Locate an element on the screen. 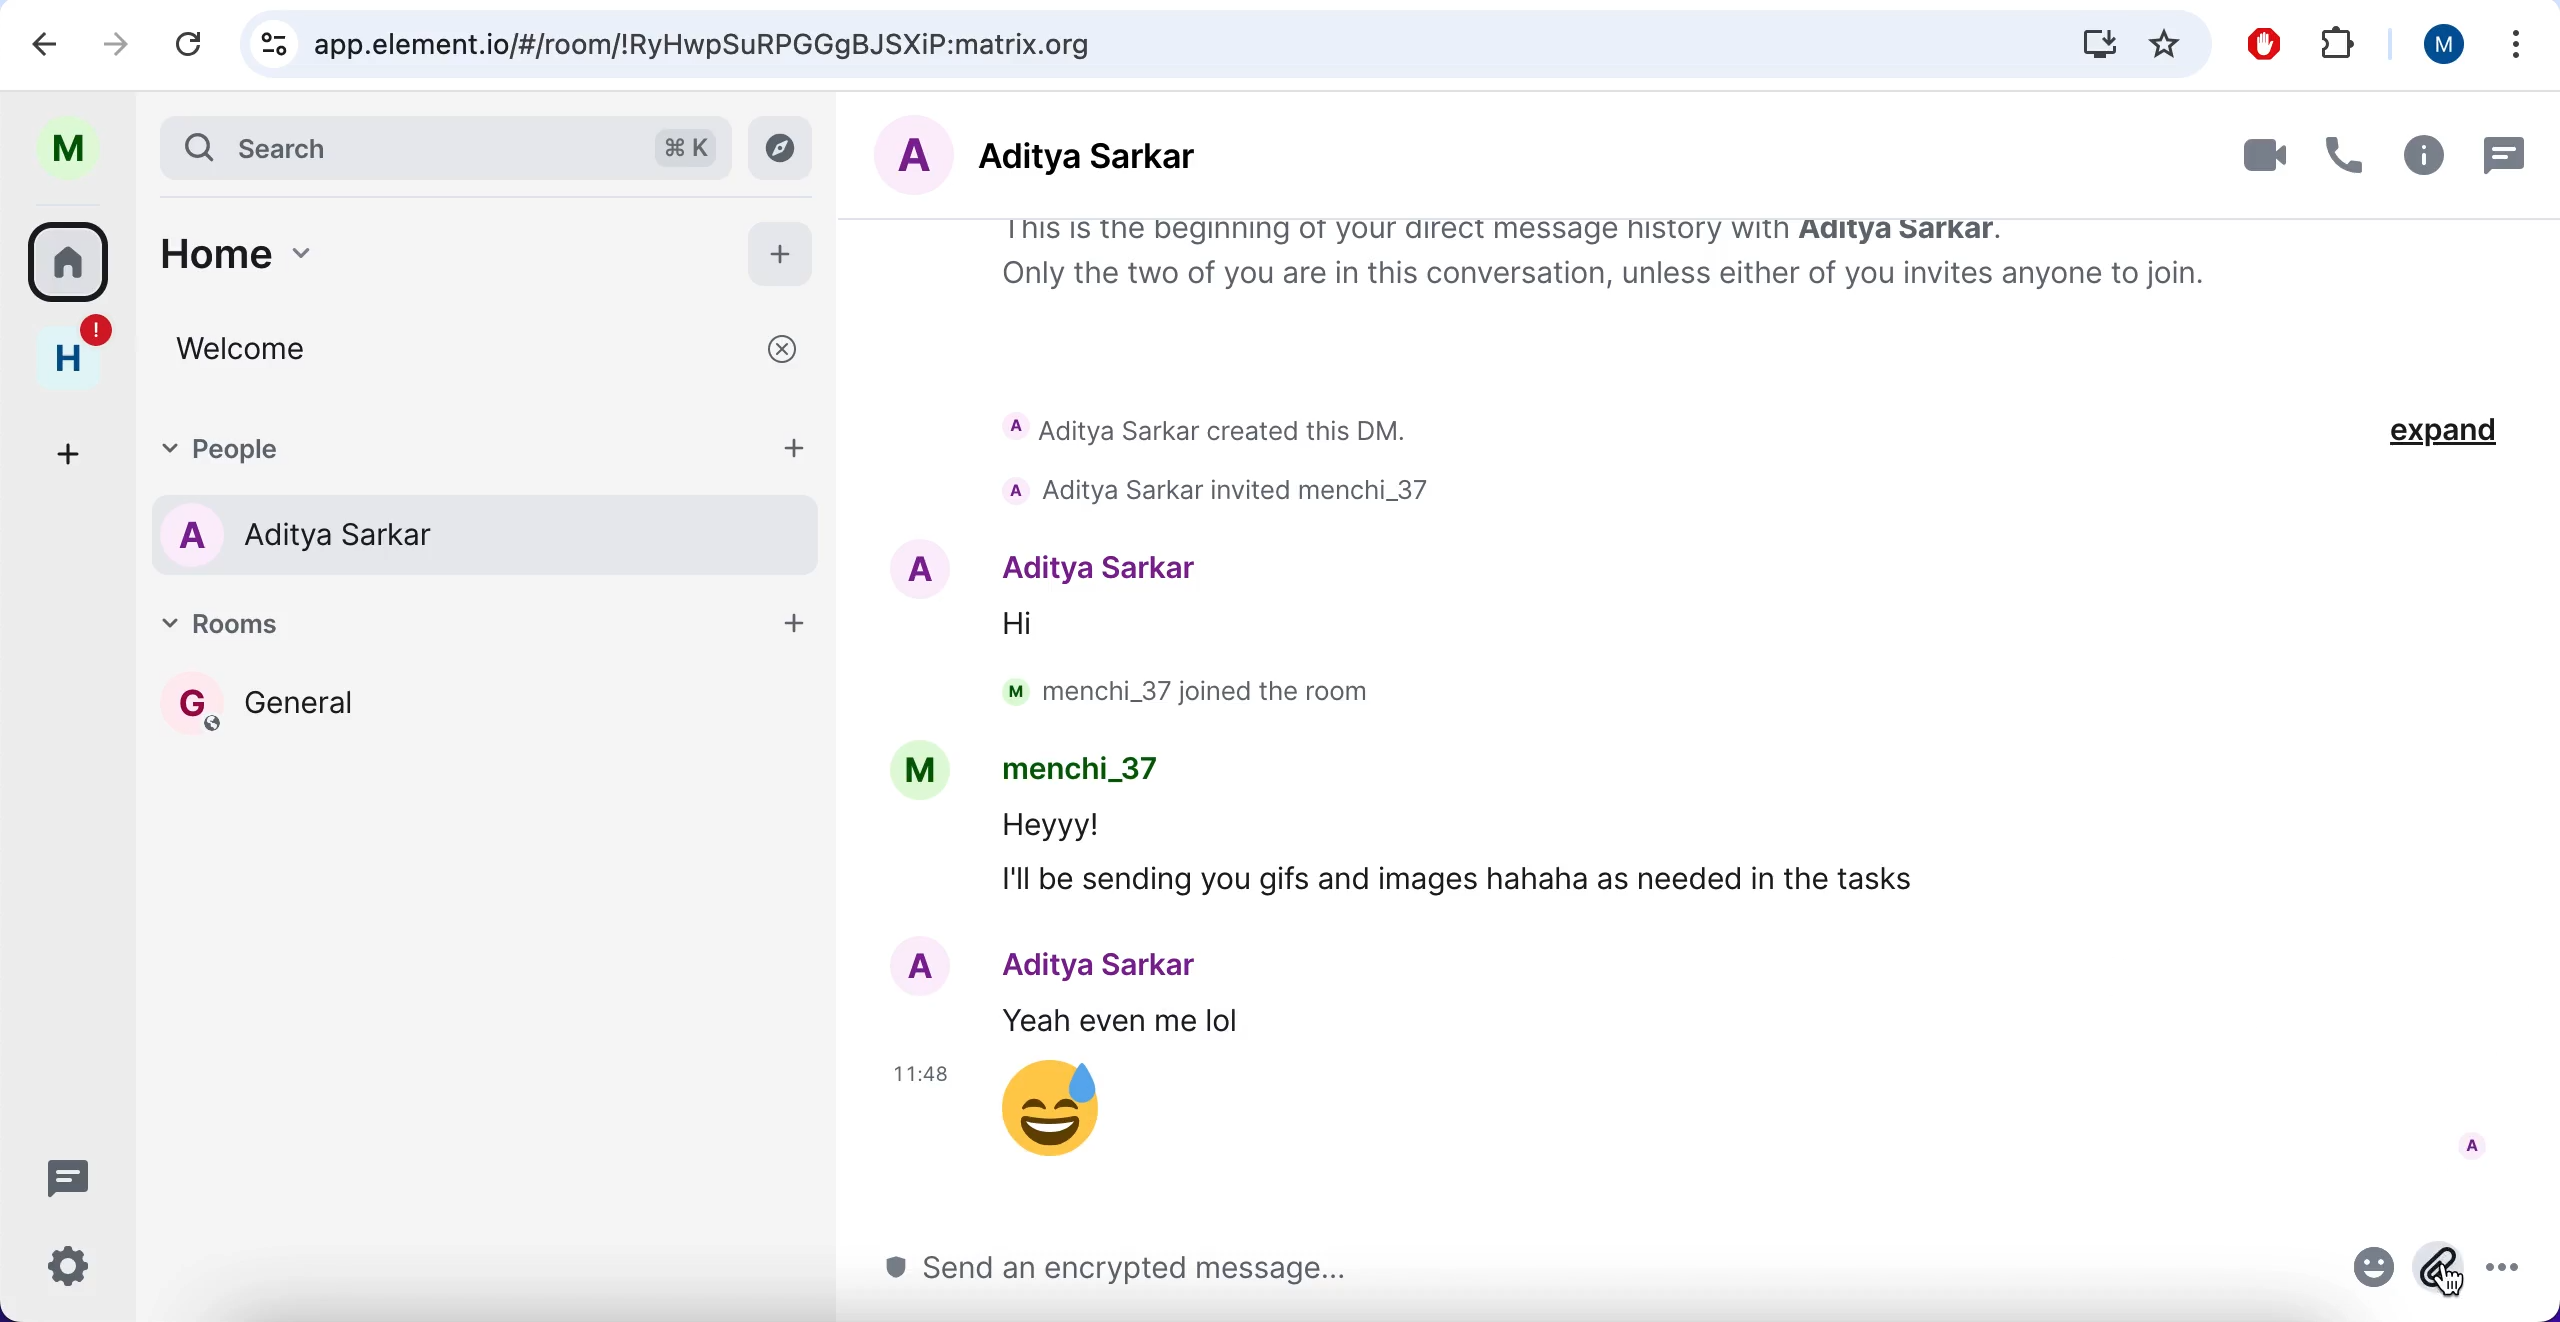 Image resolution: width=2560 pixels, height=1322 pixels. rooms is located at coordinates (450, 631).